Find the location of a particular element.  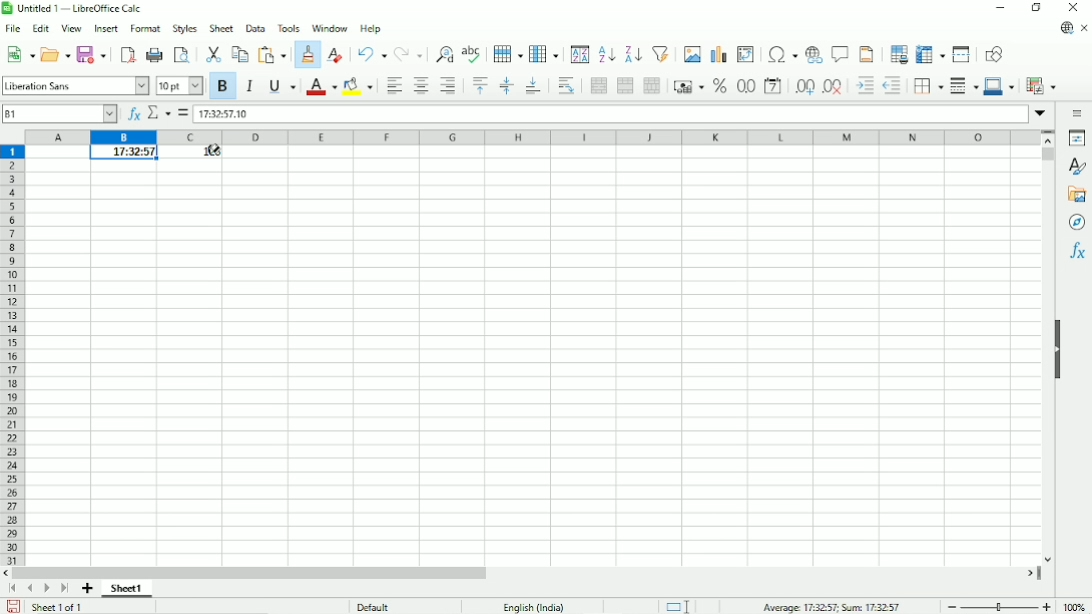

Format as date is located at coordinates (772, 86).